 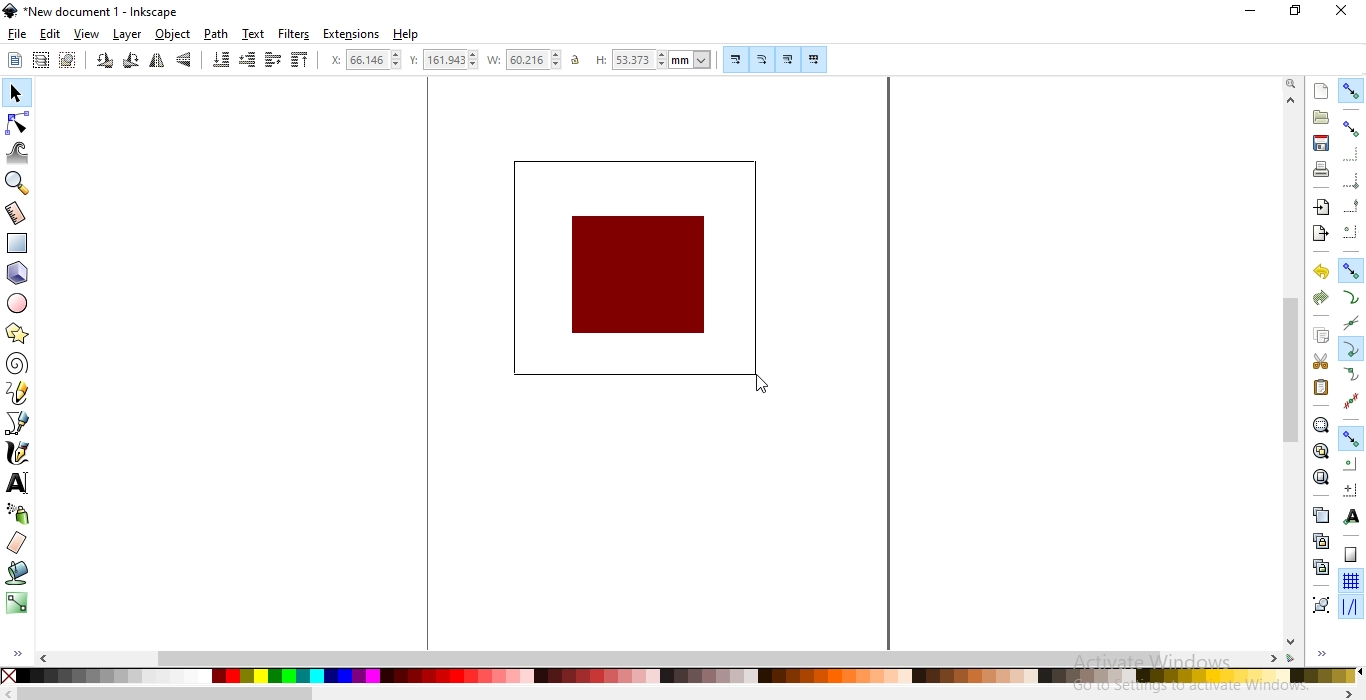 What do you see at coordinates (40, 62) in the screenshot?
I see `select all objects in all visible and unlocked layers` at bounding box center [40, 62].